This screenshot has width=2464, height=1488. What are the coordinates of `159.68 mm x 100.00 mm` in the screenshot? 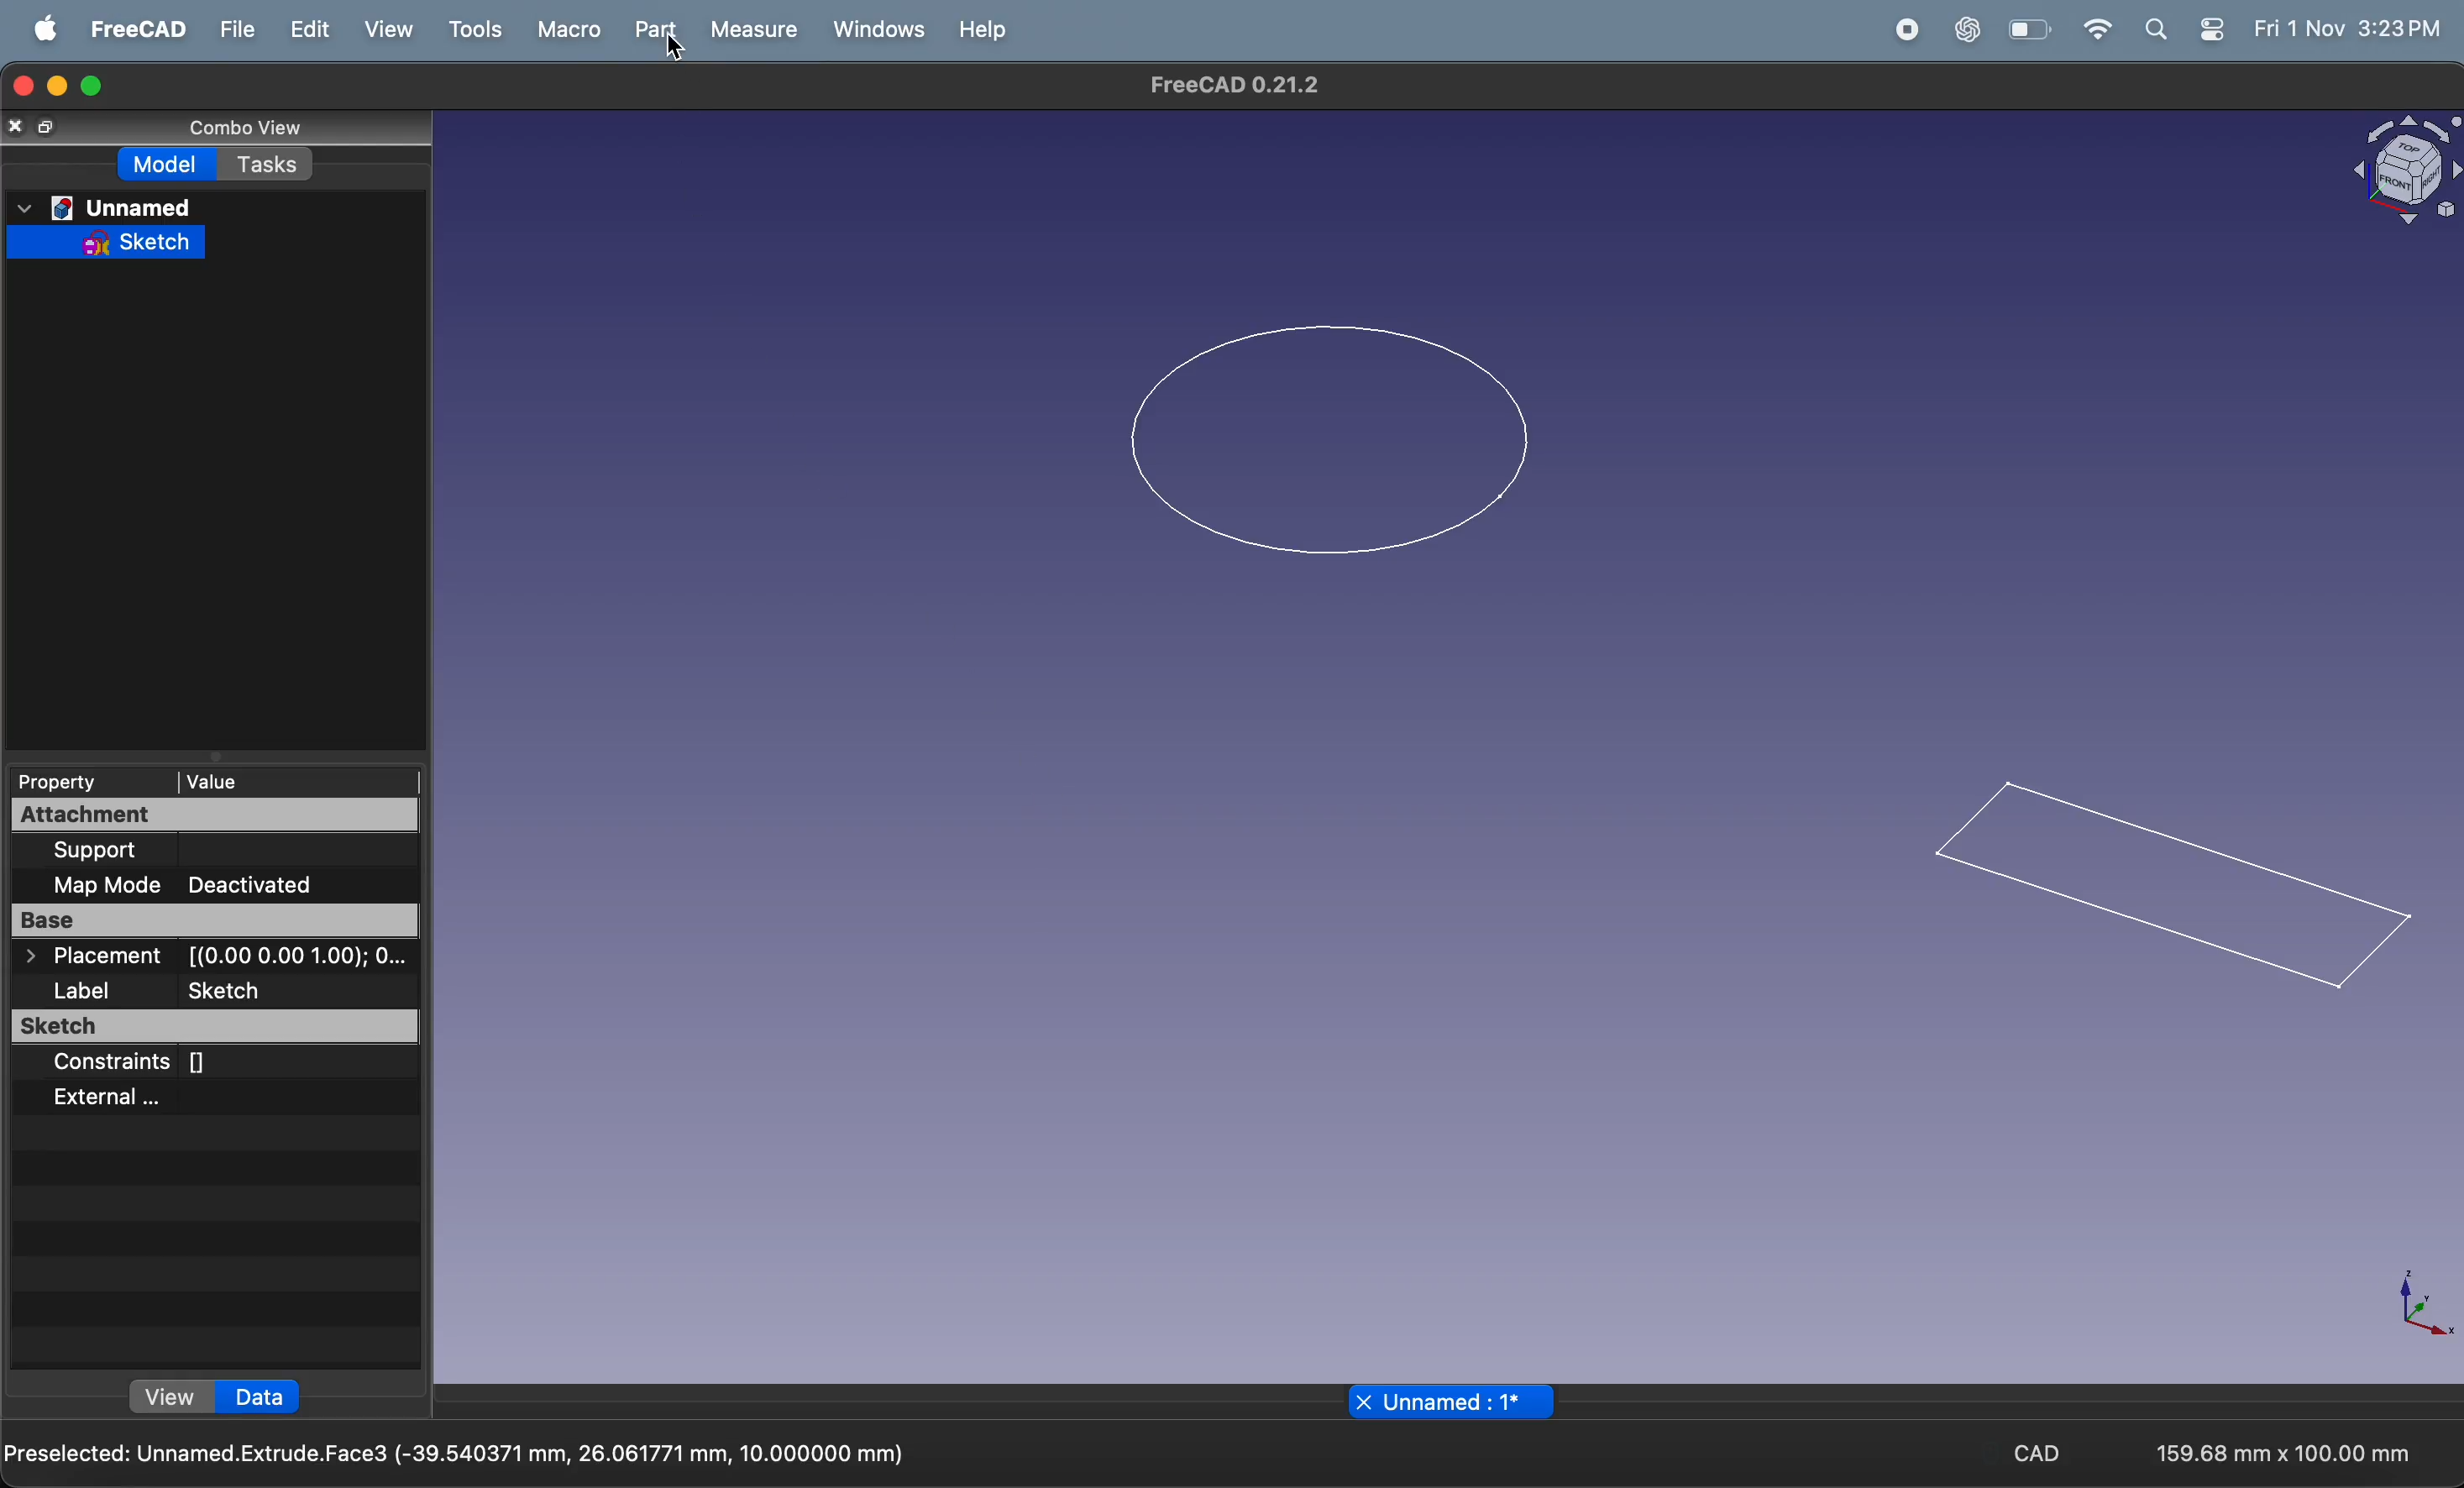 It's located at (2267, 1453).